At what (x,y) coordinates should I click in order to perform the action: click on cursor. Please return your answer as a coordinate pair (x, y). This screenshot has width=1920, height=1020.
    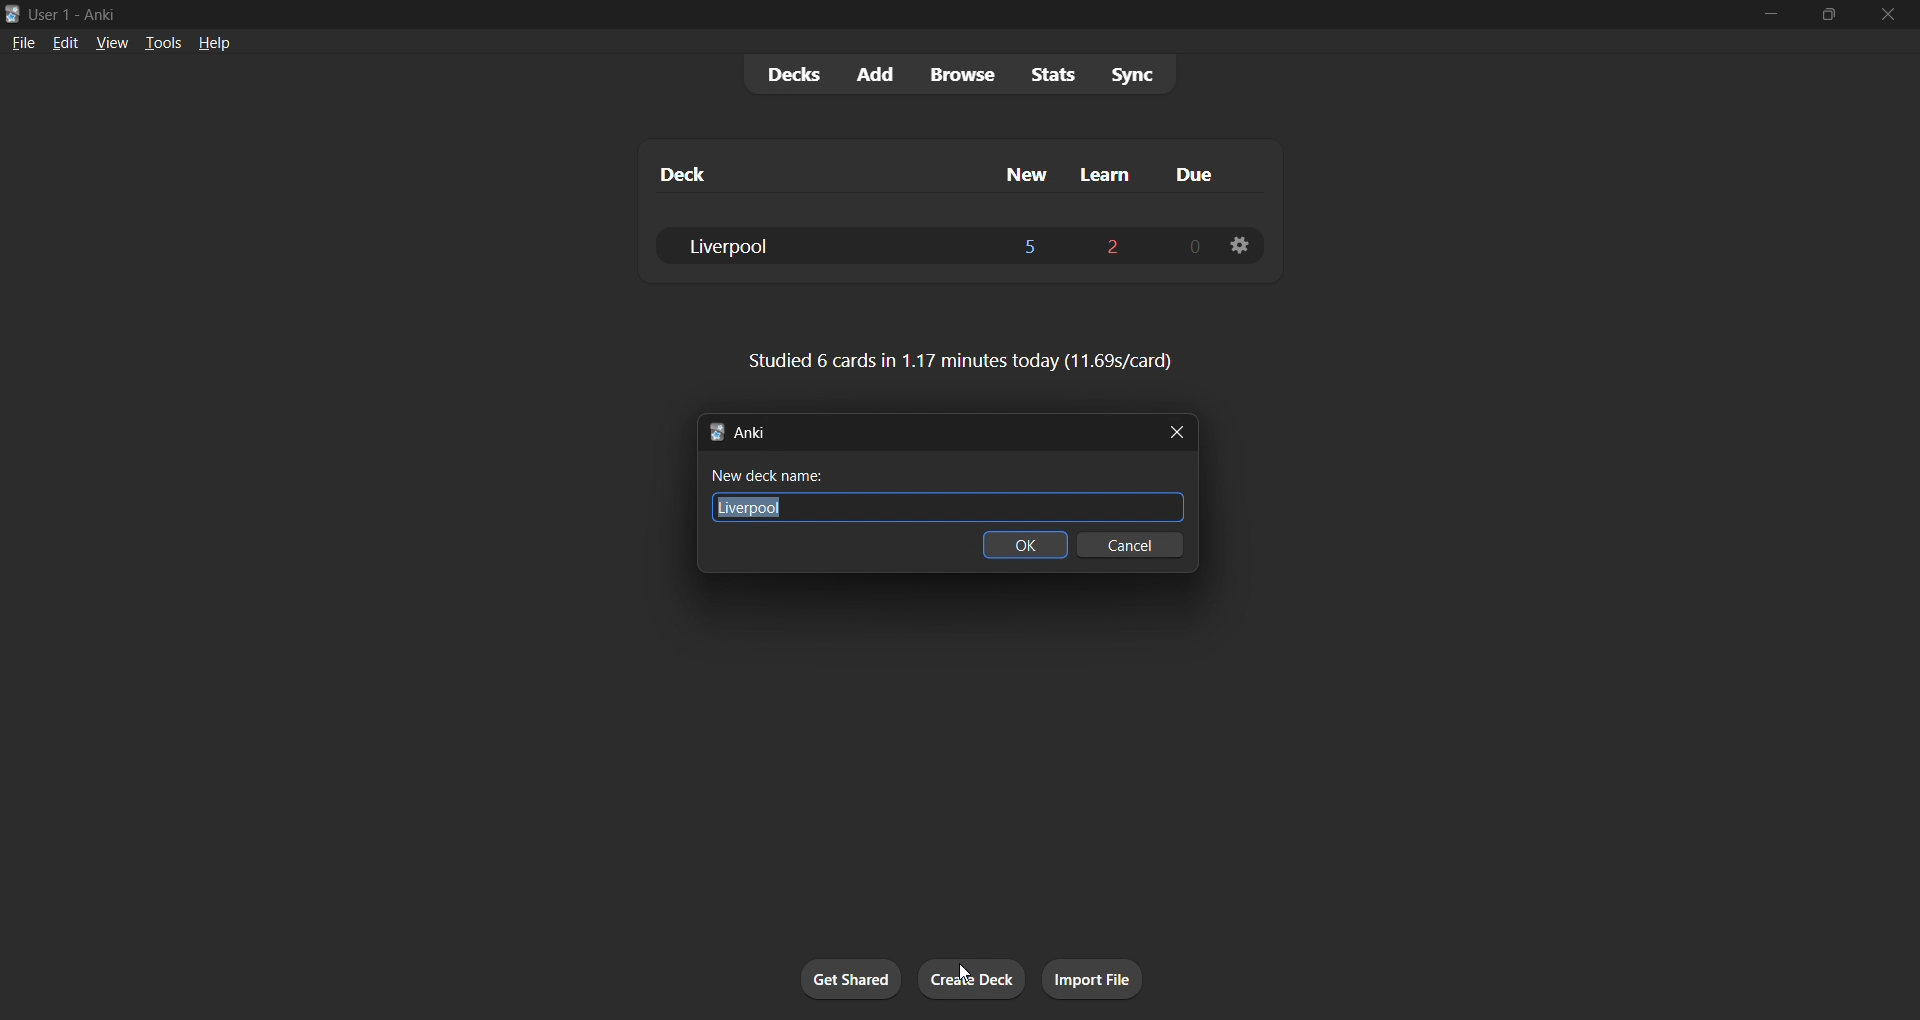
    Looking at the image, I should click on (962, 971).